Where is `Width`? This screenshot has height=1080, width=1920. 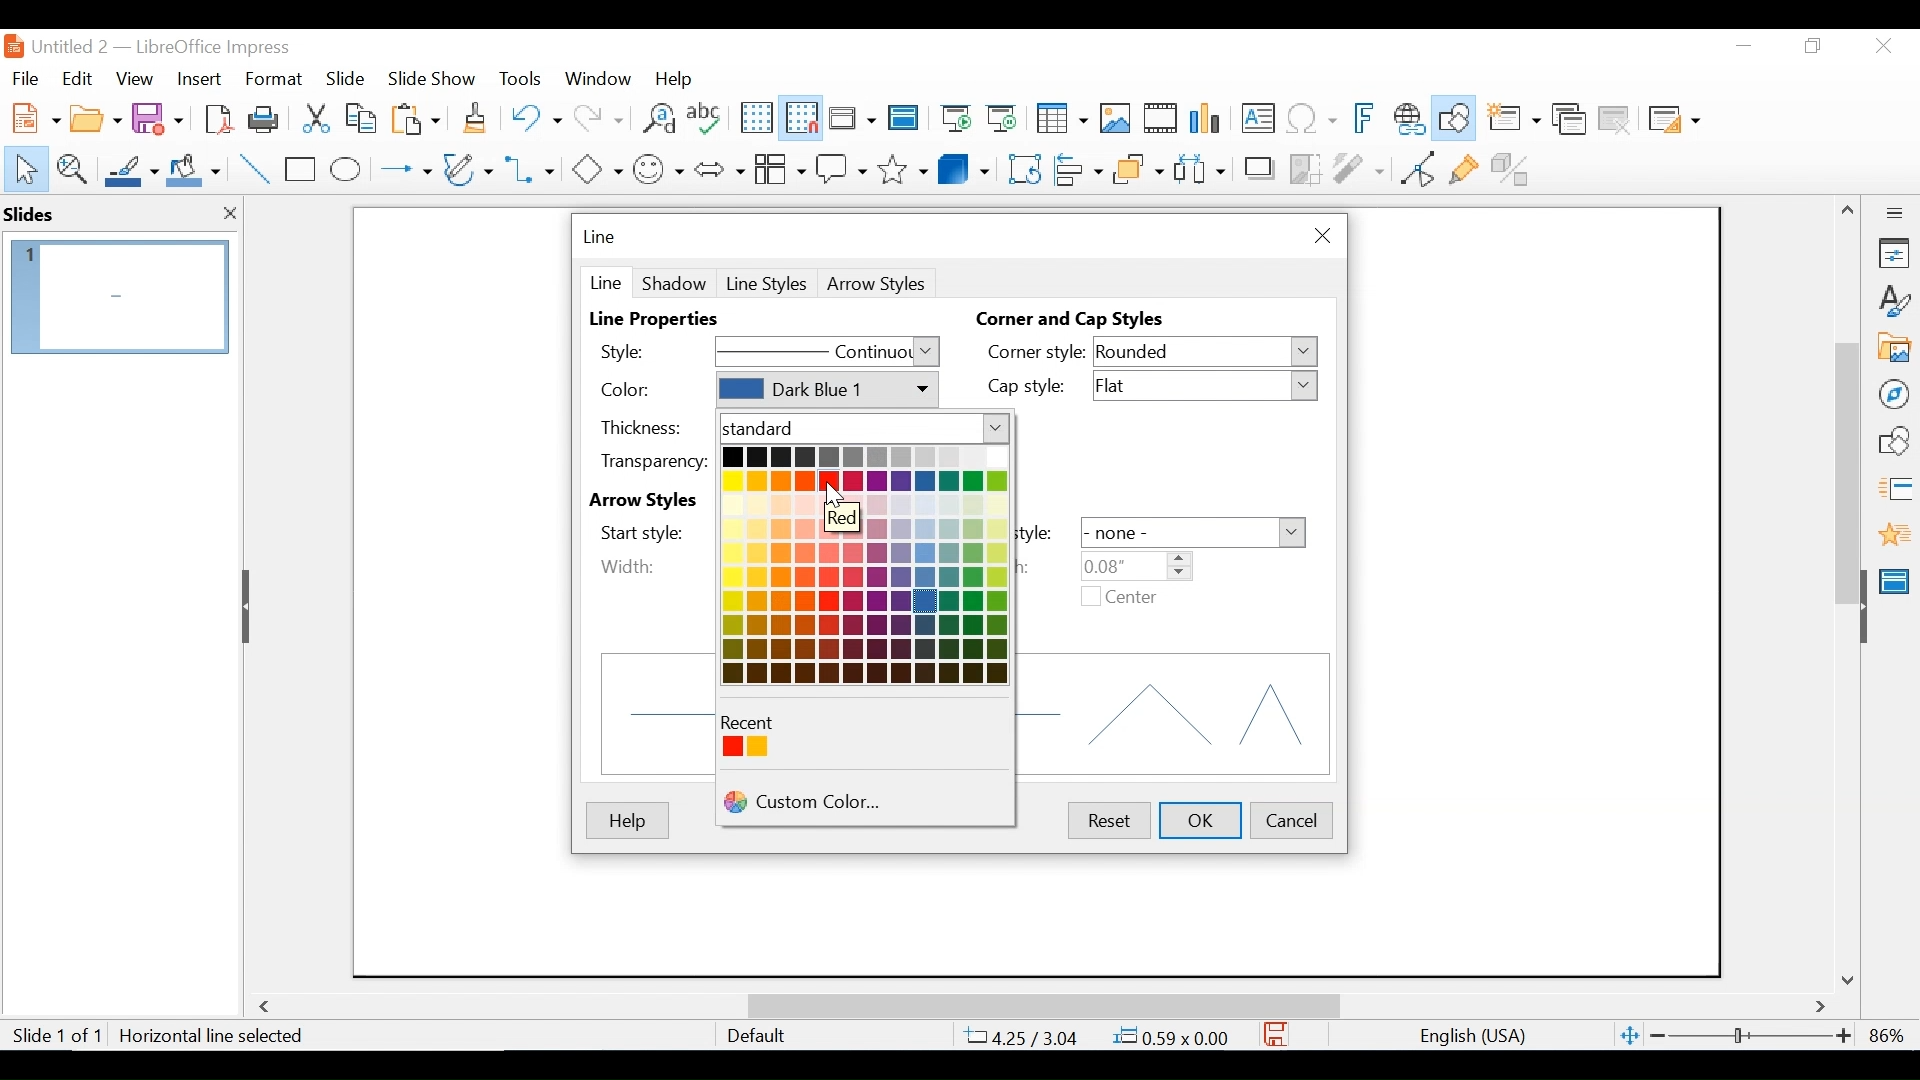
Width is located at coordinates (628, 566).